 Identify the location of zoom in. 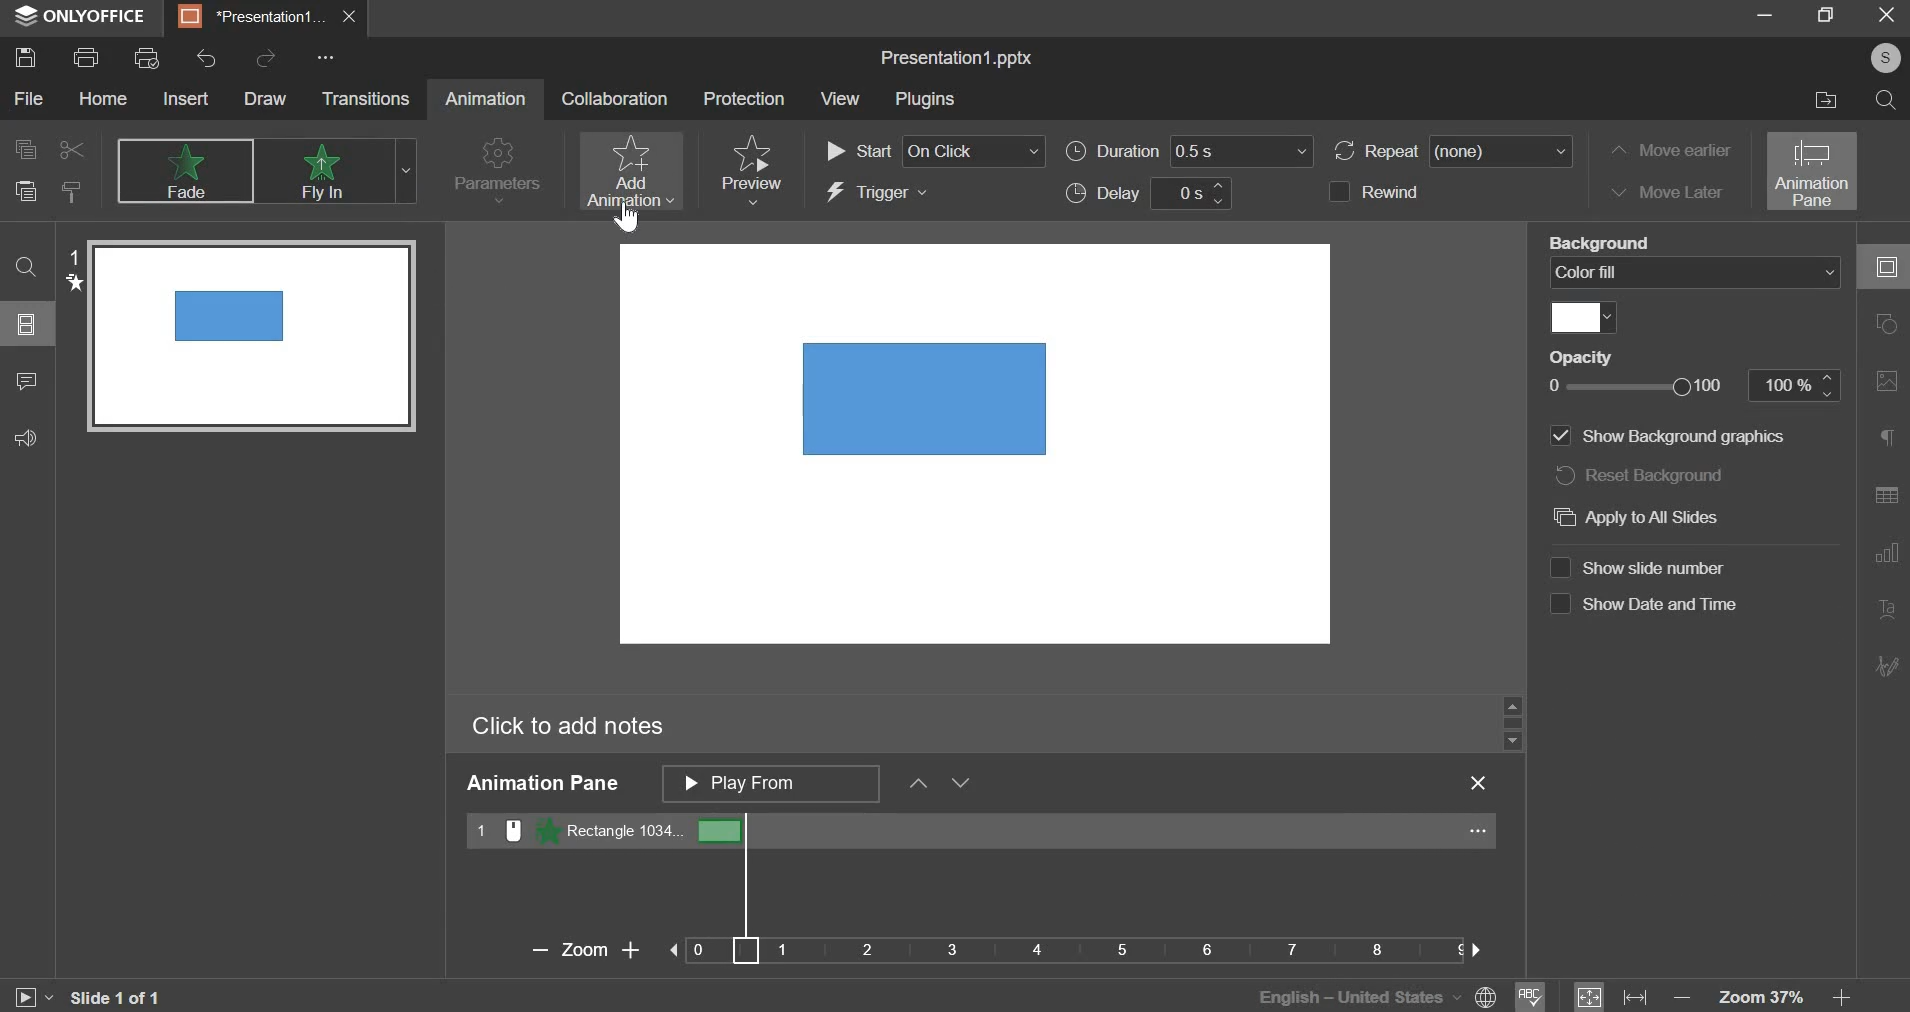
(1845, 996).